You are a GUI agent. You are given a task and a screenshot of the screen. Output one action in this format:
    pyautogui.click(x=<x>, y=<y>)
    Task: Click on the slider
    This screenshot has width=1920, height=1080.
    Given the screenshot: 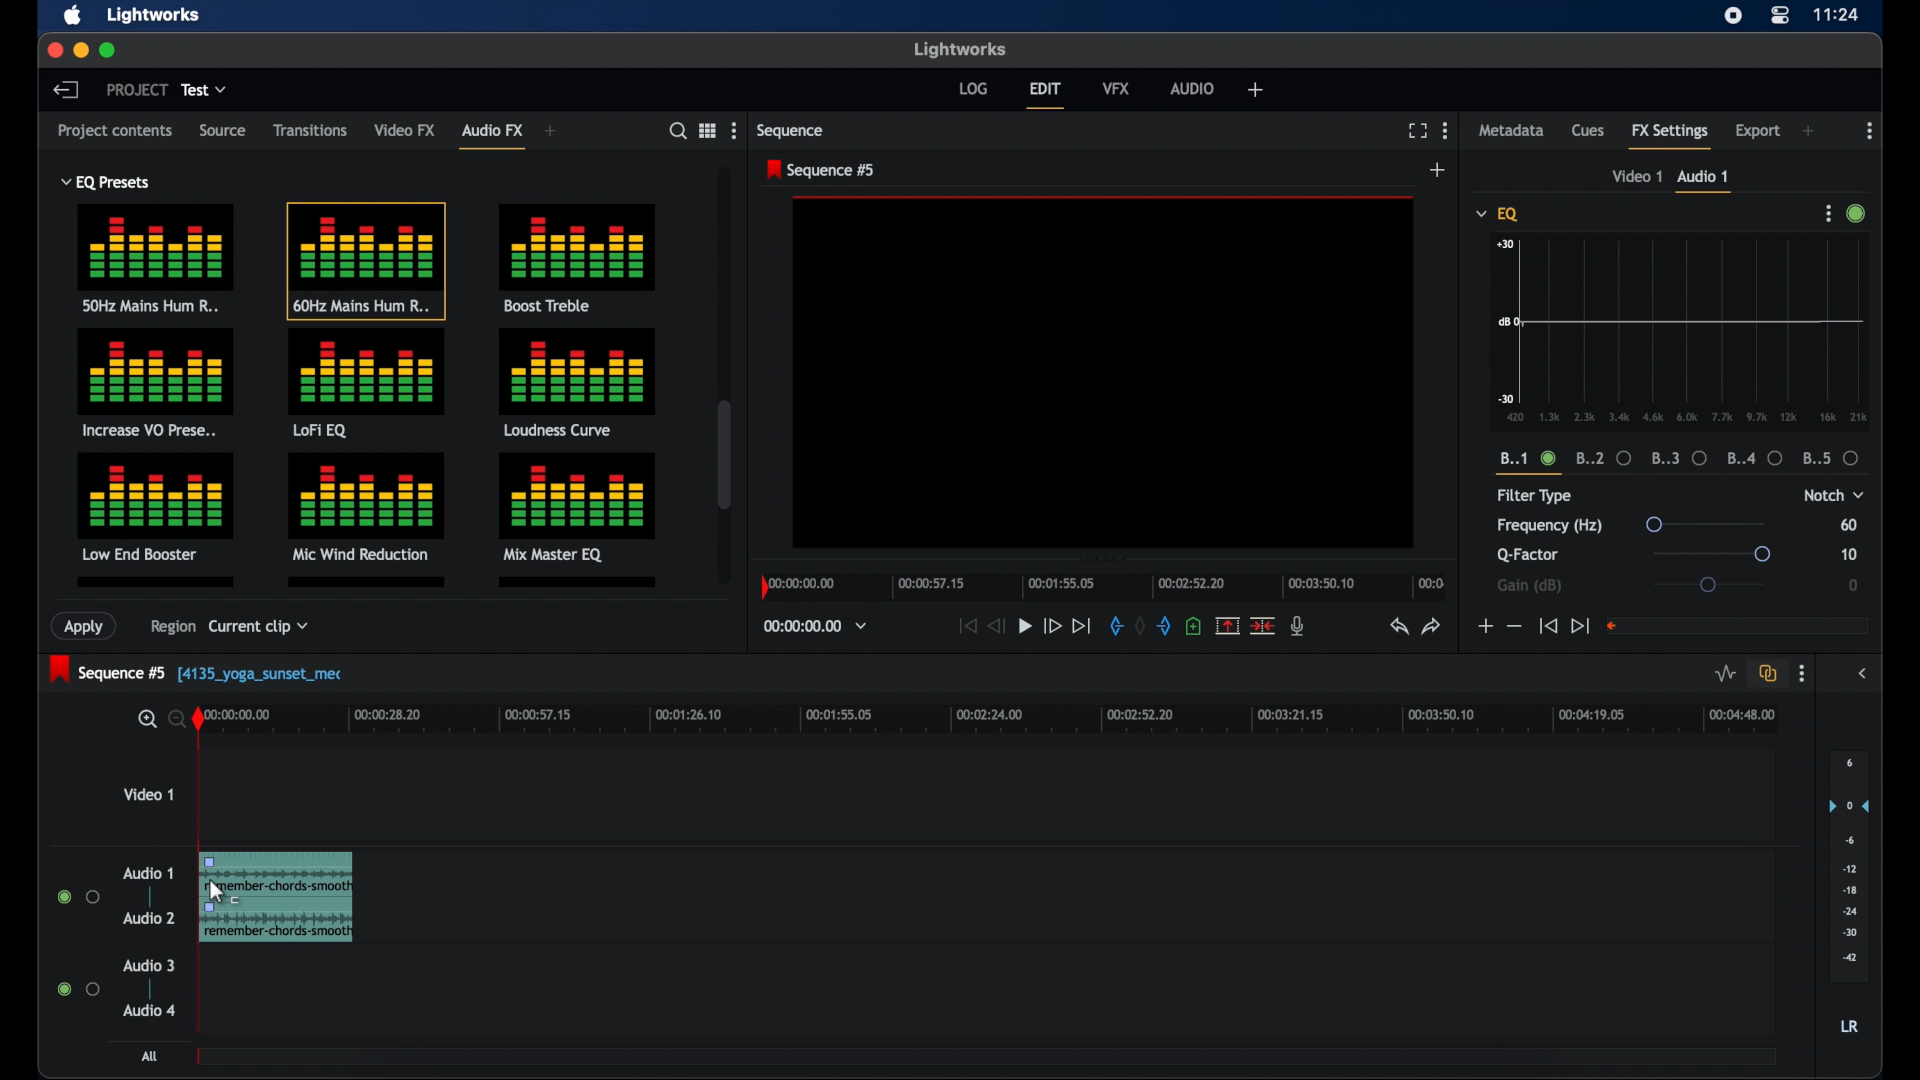 What is the action you would take?
    pyautogui.click(x=1705, y=524)
    